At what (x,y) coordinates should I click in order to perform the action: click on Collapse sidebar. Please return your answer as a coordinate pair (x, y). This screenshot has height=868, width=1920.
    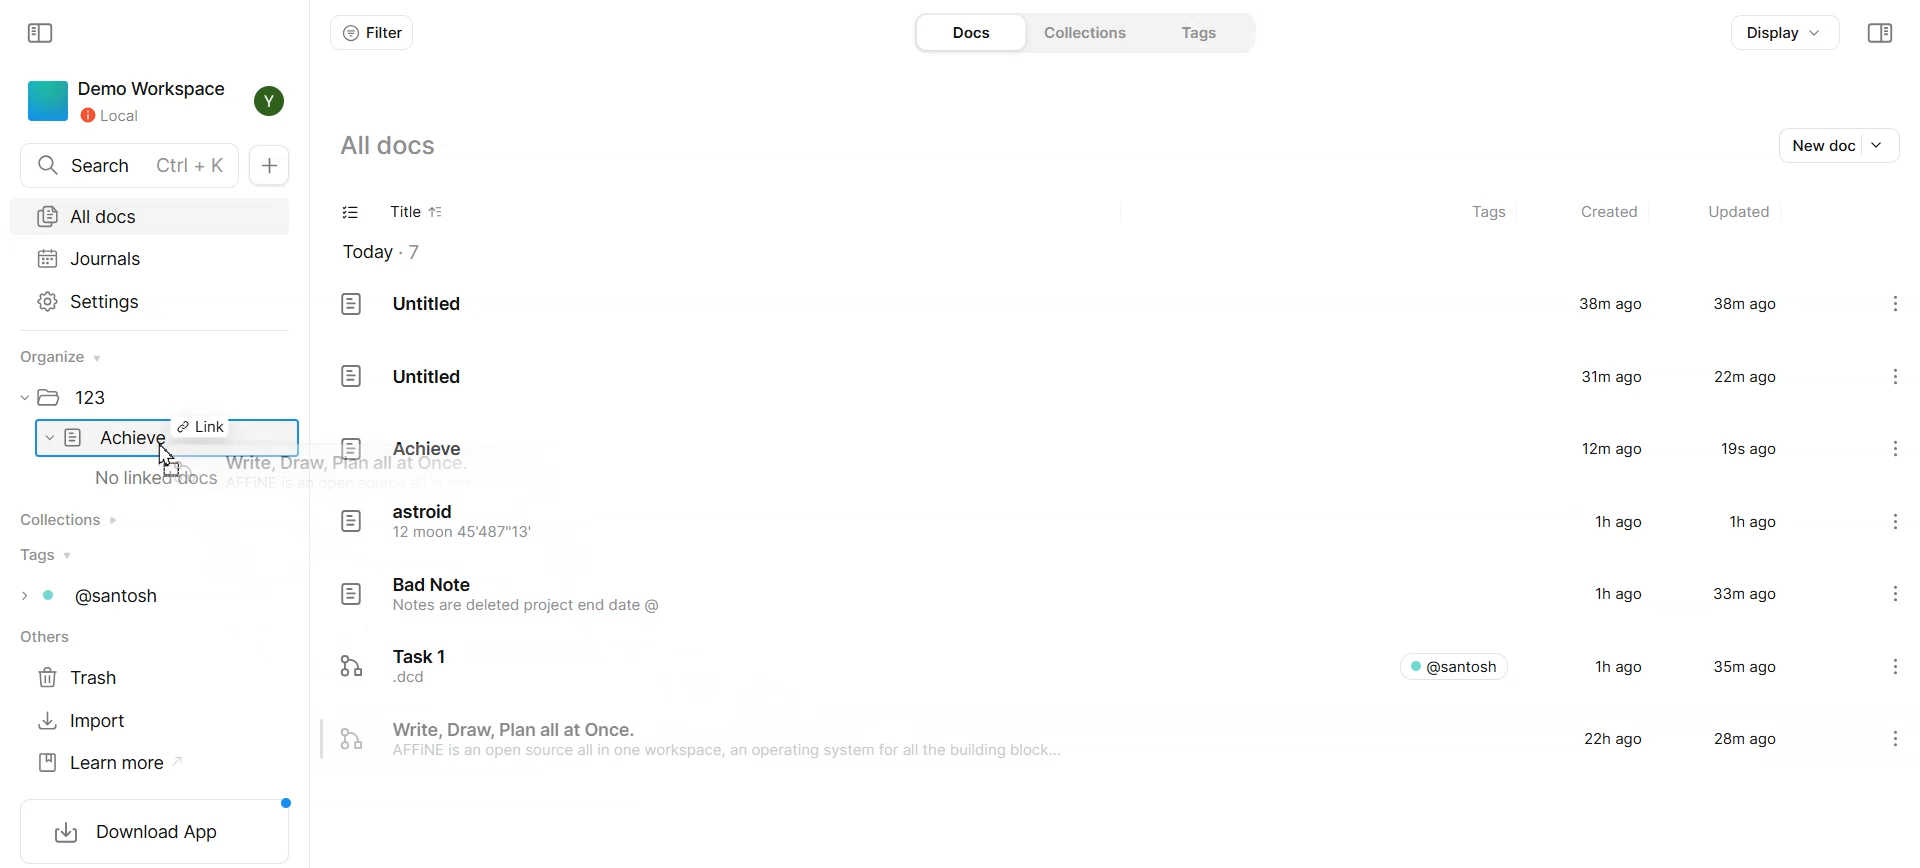
    Looking at the image, I should click on (1879, 33).